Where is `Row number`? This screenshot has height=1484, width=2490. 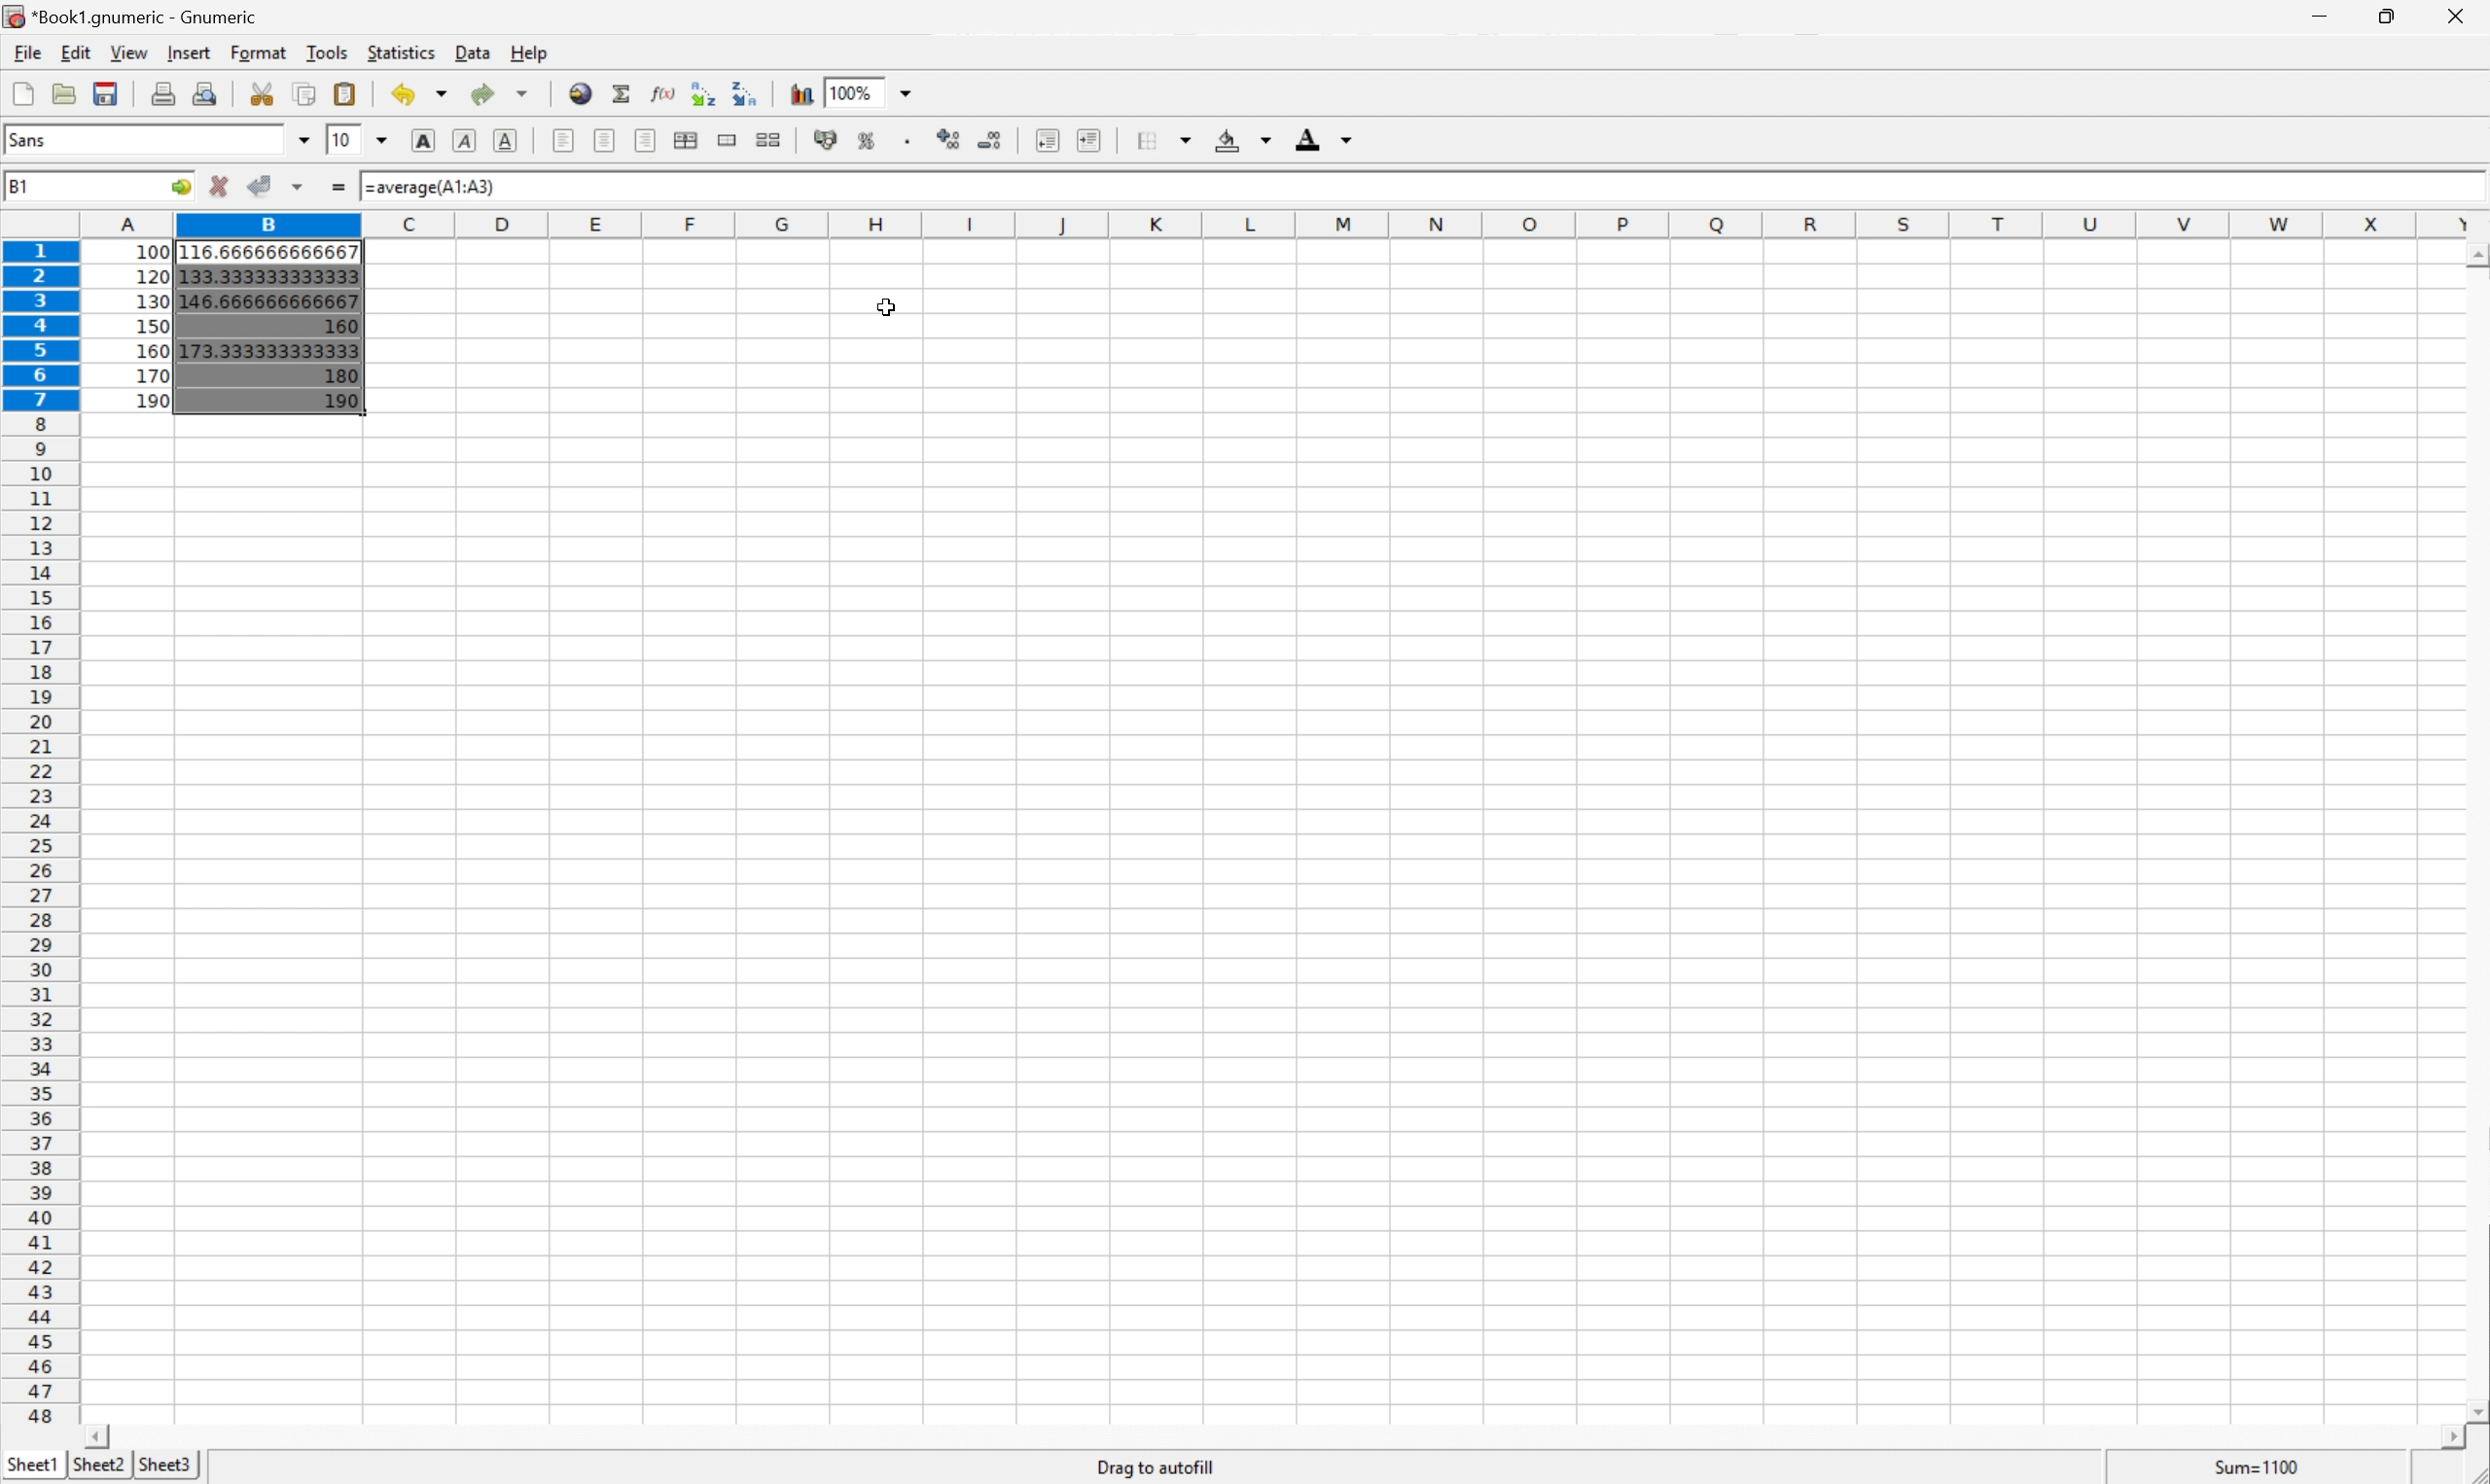 Row number is located at coordinates (39, 833).